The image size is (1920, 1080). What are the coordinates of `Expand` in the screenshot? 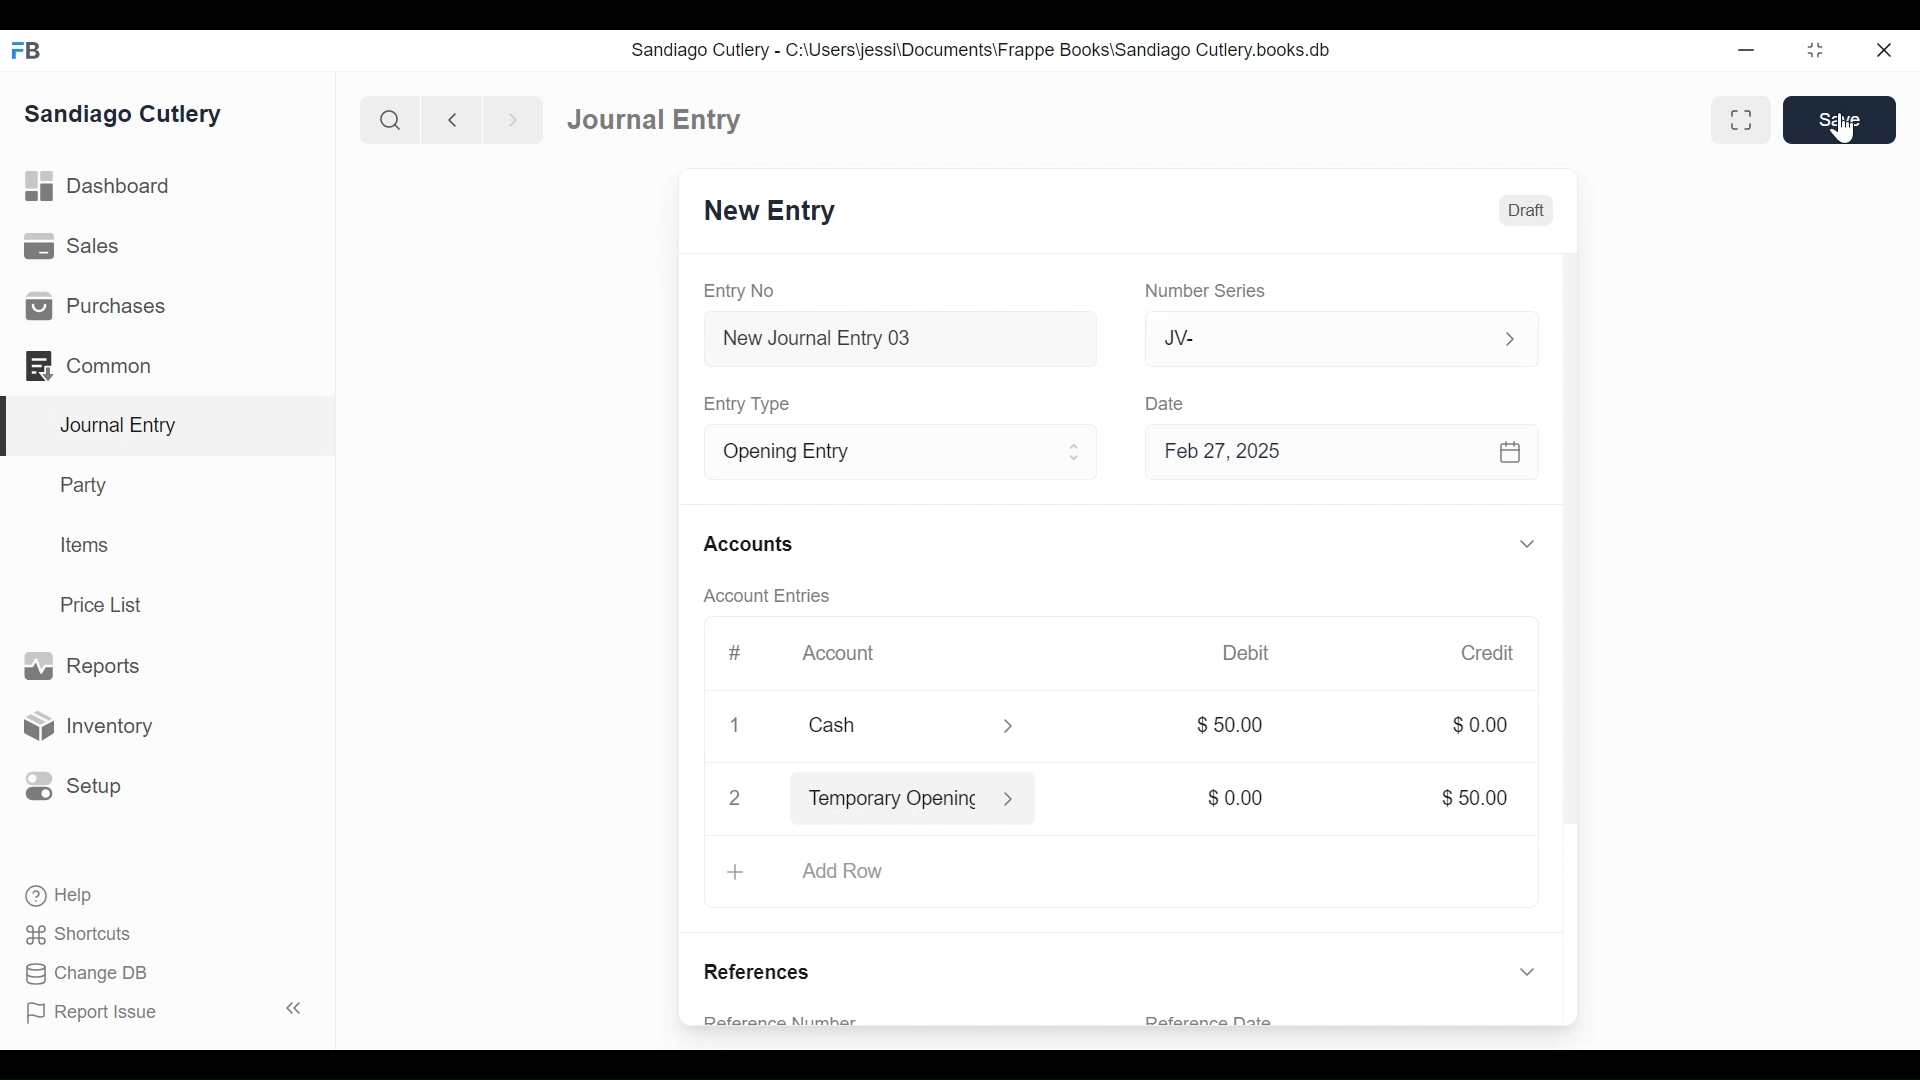 It's located at (1525, 972).